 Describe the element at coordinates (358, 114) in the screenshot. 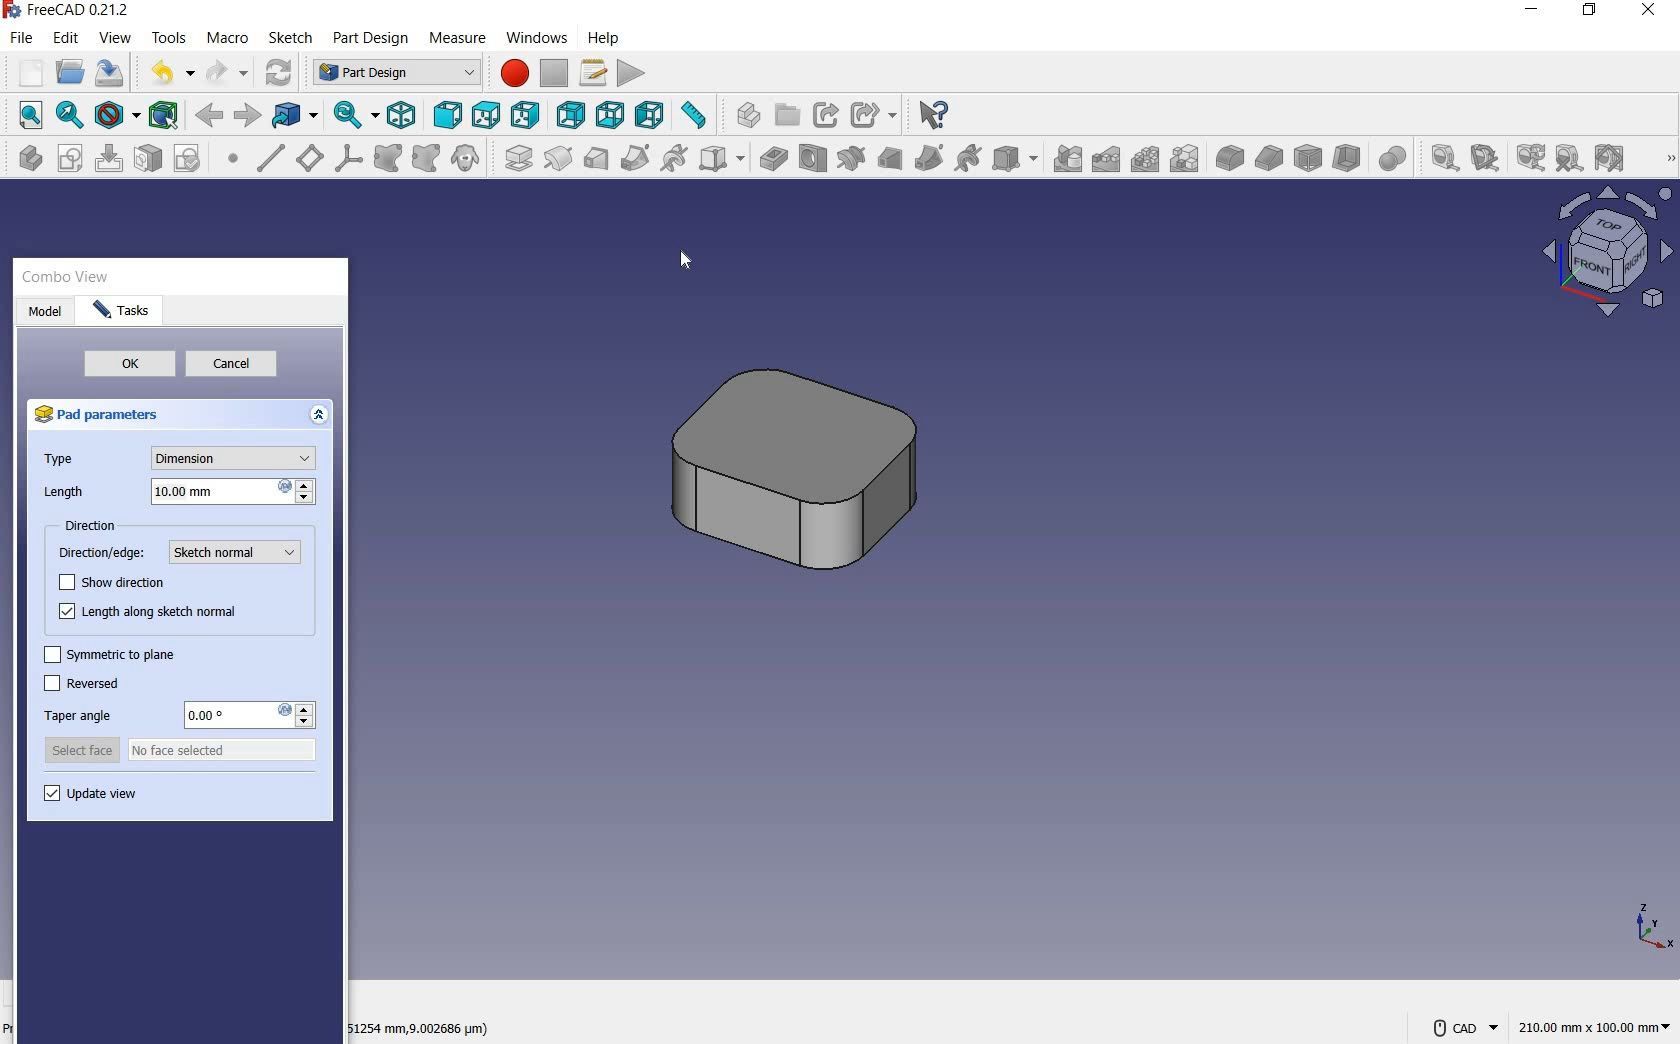

I see `sync view` at that location.